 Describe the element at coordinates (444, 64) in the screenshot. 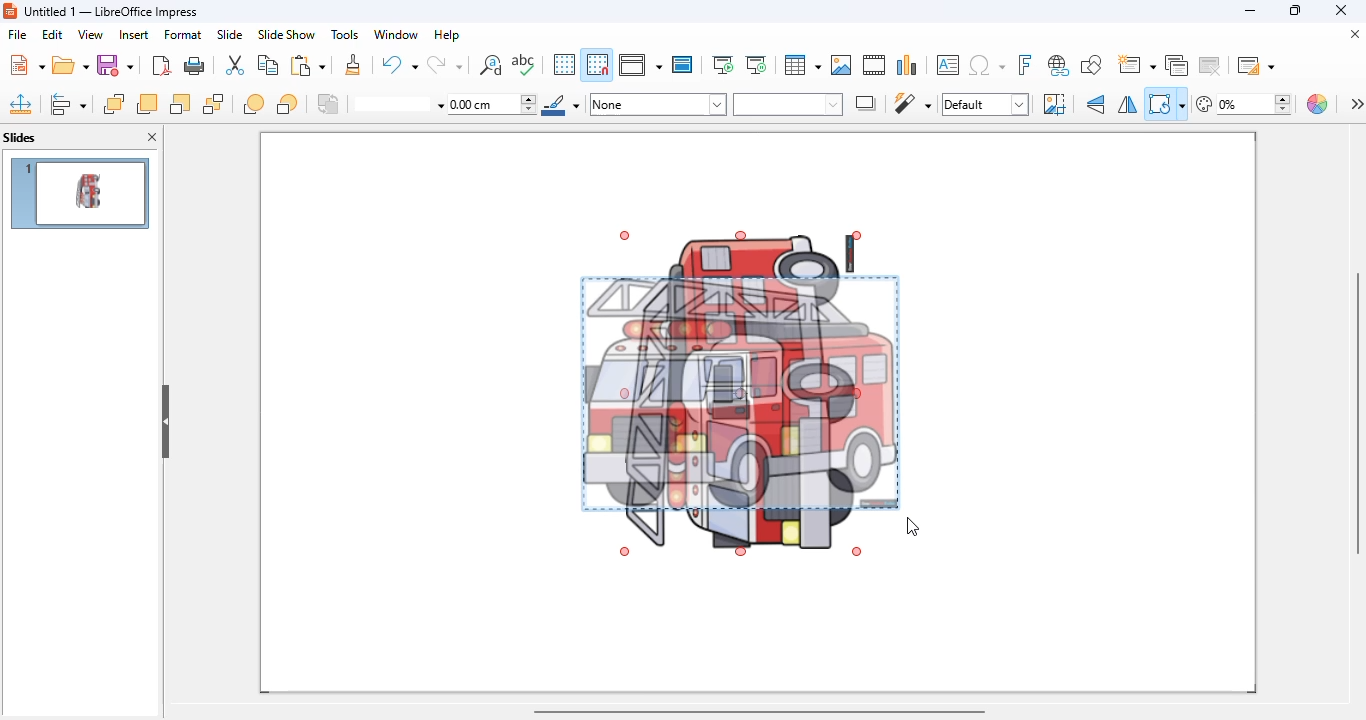

I see `redo` at that location.